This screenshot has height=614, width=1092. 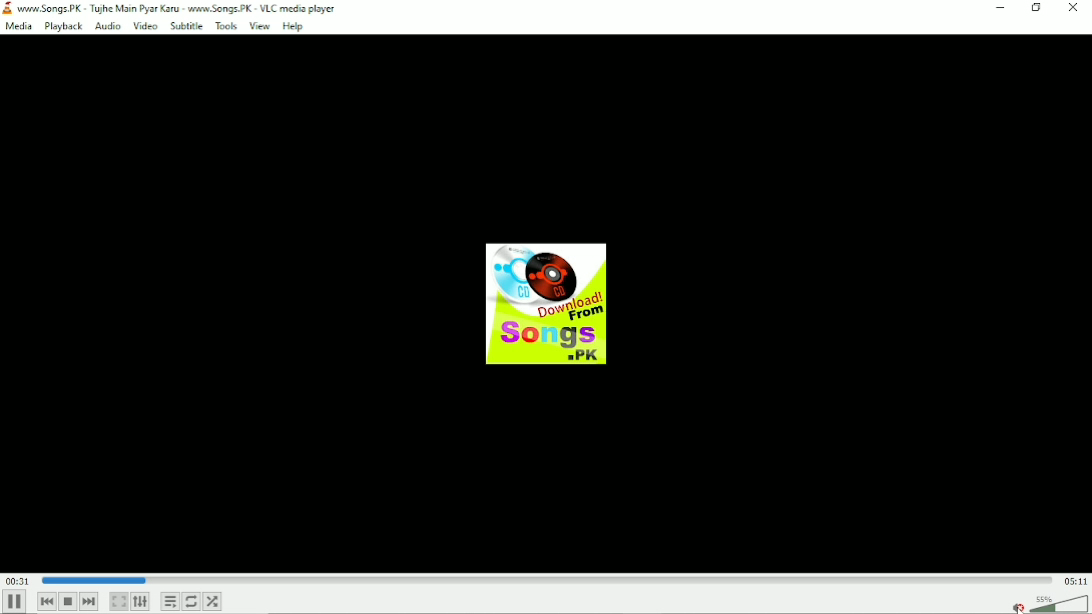 I want to click on Video, so click(x=144, y=26).